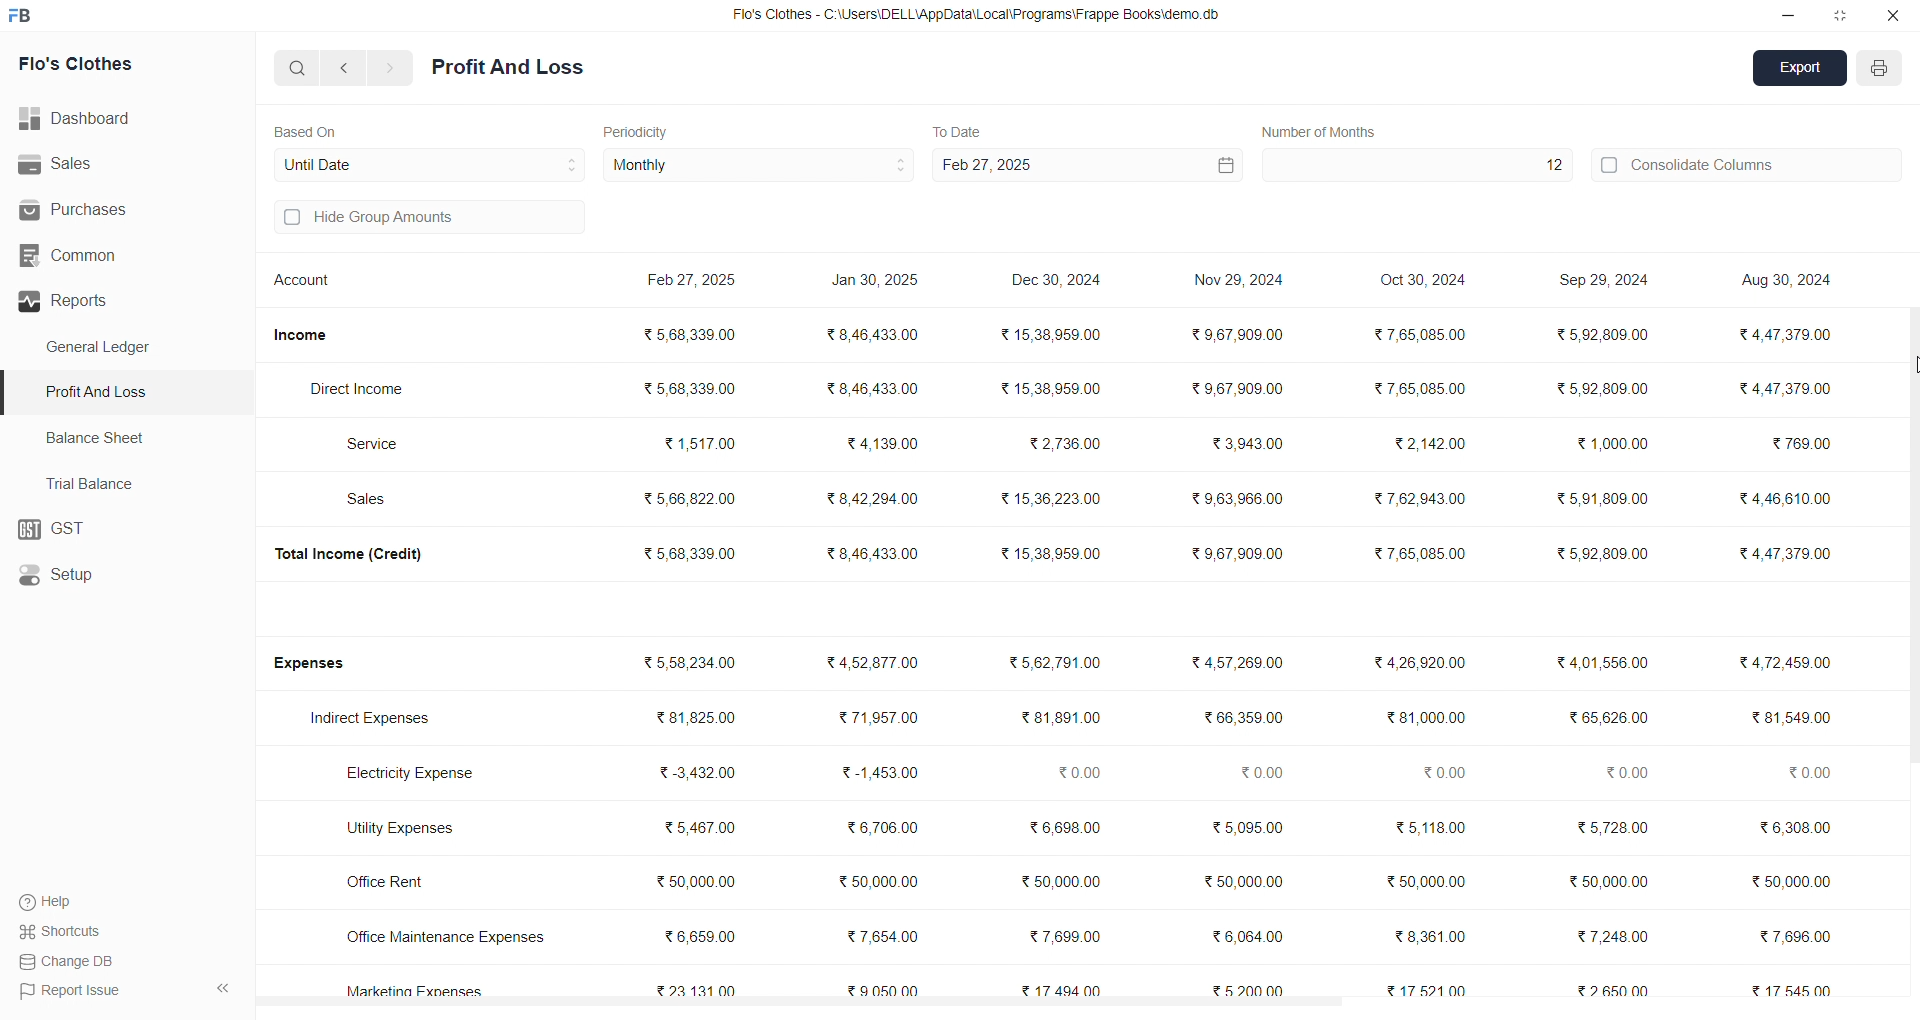 The width and height of the screenshot is (1920, 1020). I want to click on 38154900, so click(1778, 718).